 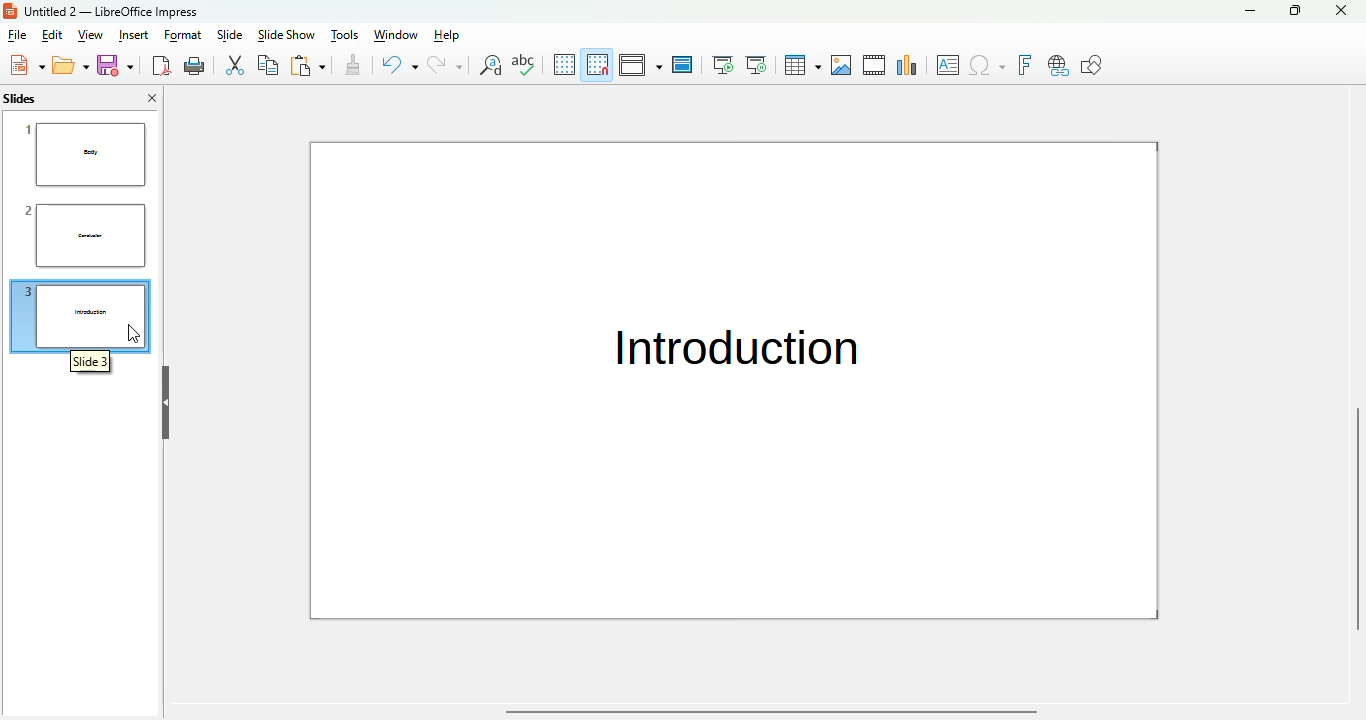 What do you see at coordinates (27, 64) in the screenshot?
I see `new` at bounding box center [27, 64].